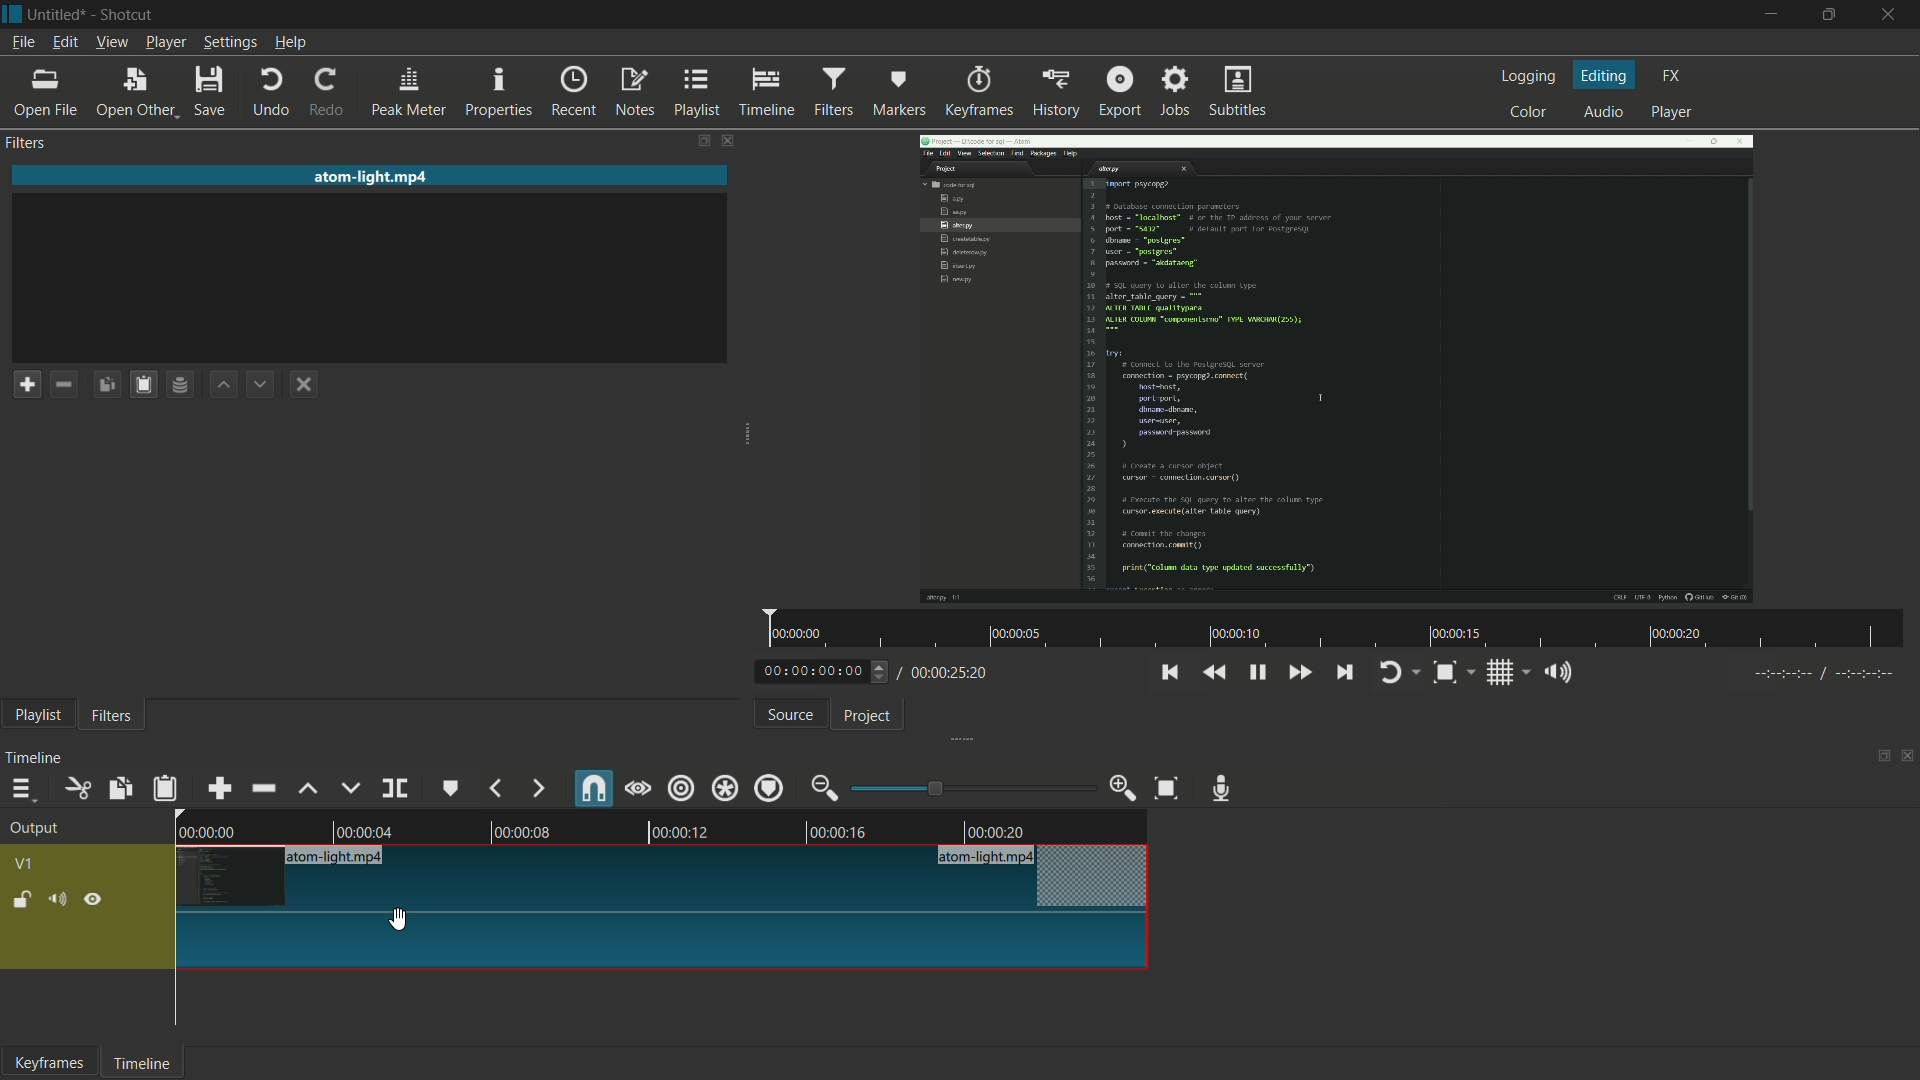  I want to click on player menu, so click(165, 42).